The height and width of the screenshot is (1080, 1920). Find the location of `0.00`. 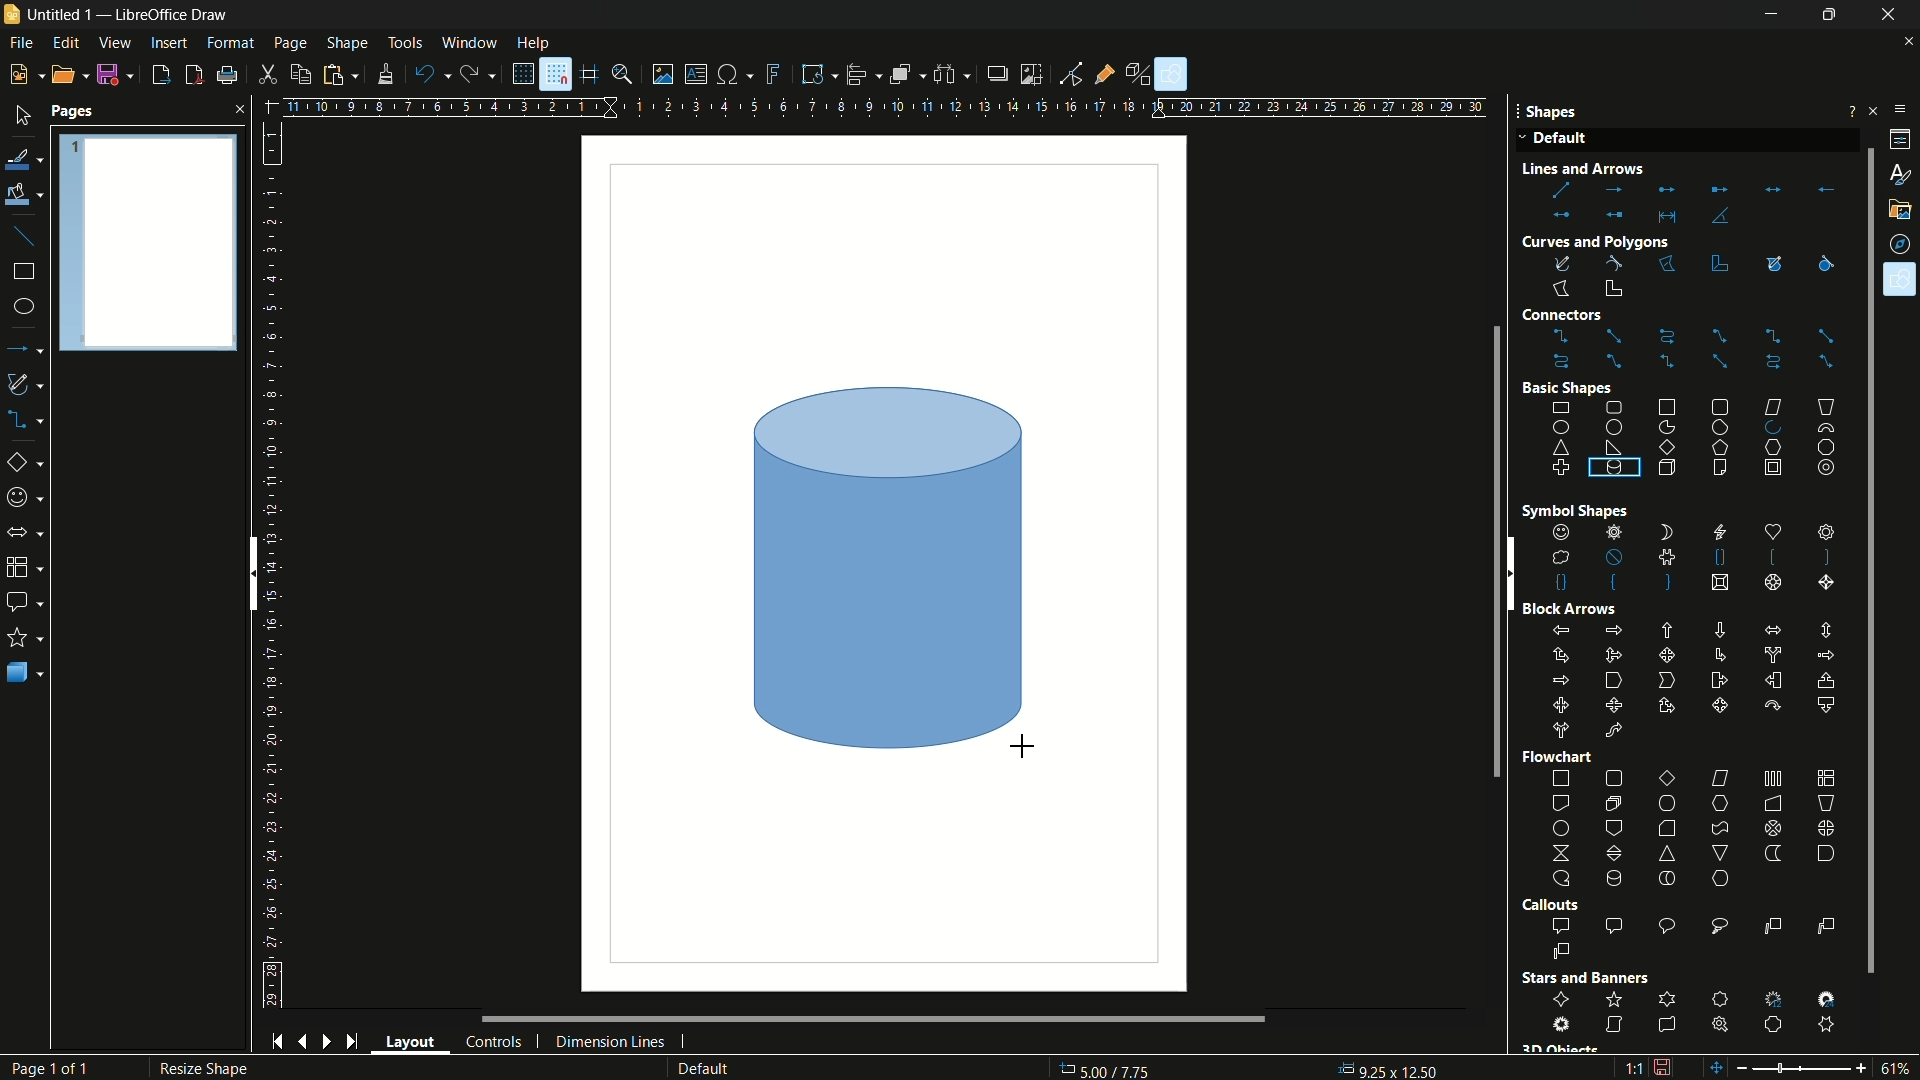

0.00 is located at coordinates (1387, 1065).